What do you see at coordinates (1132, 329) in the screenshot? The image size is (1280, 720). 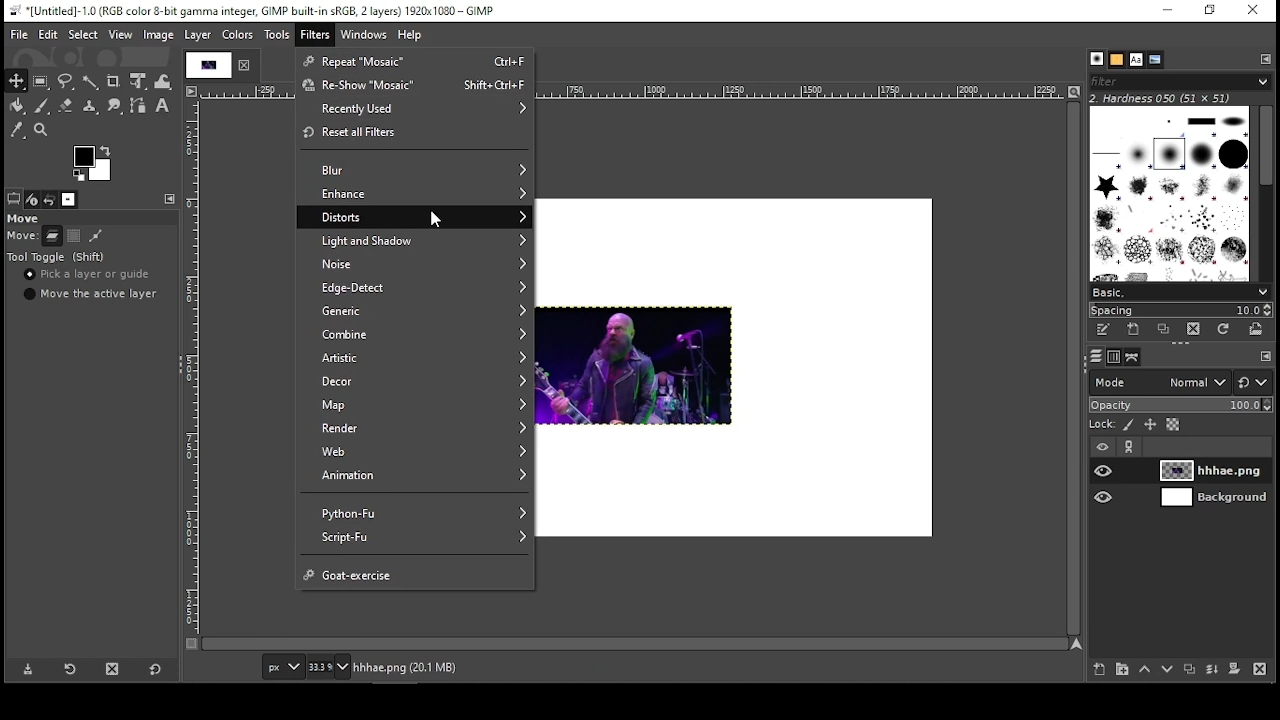 I see `create a new brush` at bounding box center [1132, 329].